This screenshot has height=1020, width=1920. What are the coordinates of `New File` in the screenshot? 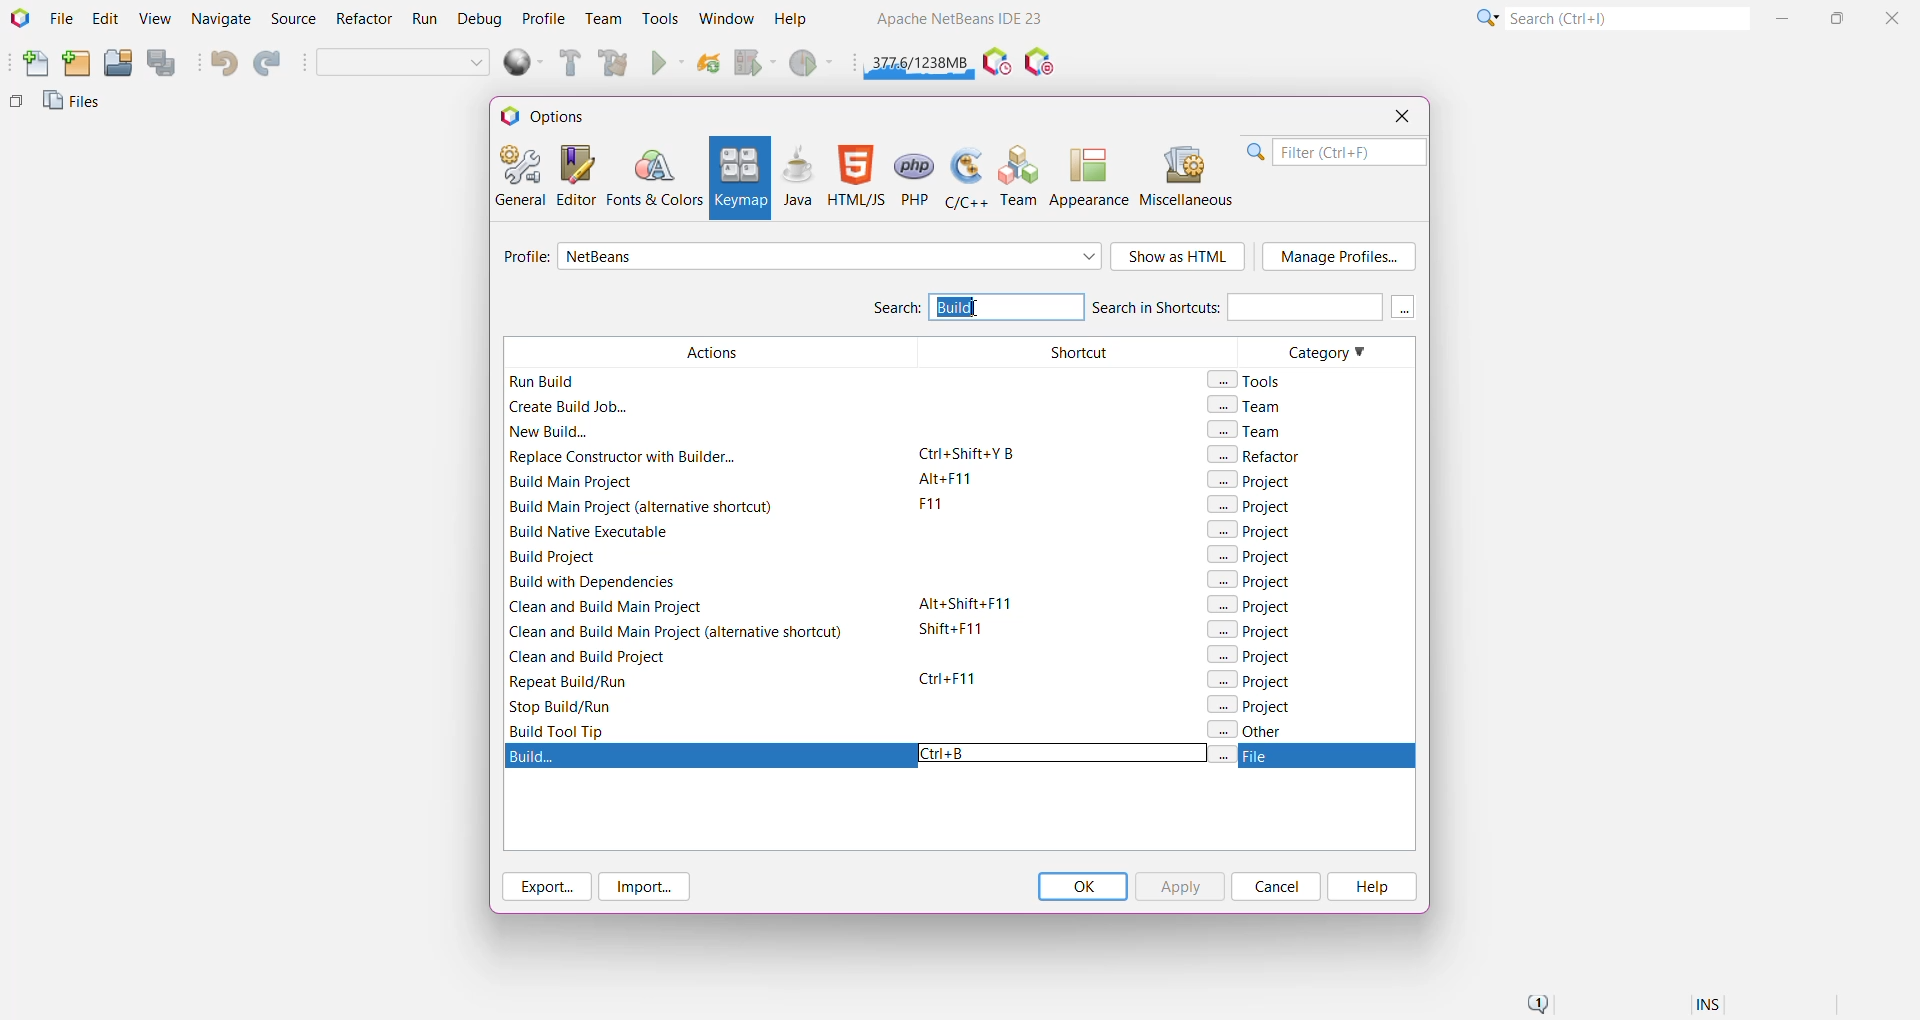 It's located at (31, 65).